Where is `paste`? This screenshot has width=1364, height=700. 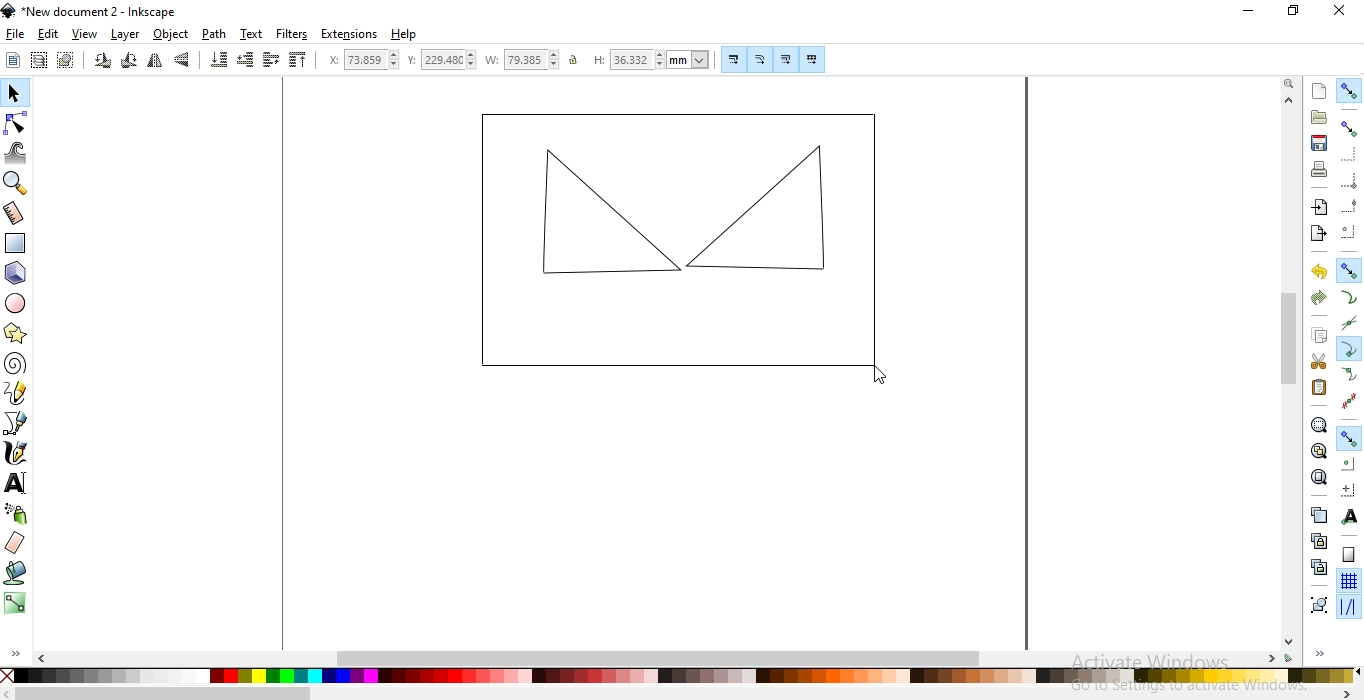 paste is located at coordinates (1320, 387).